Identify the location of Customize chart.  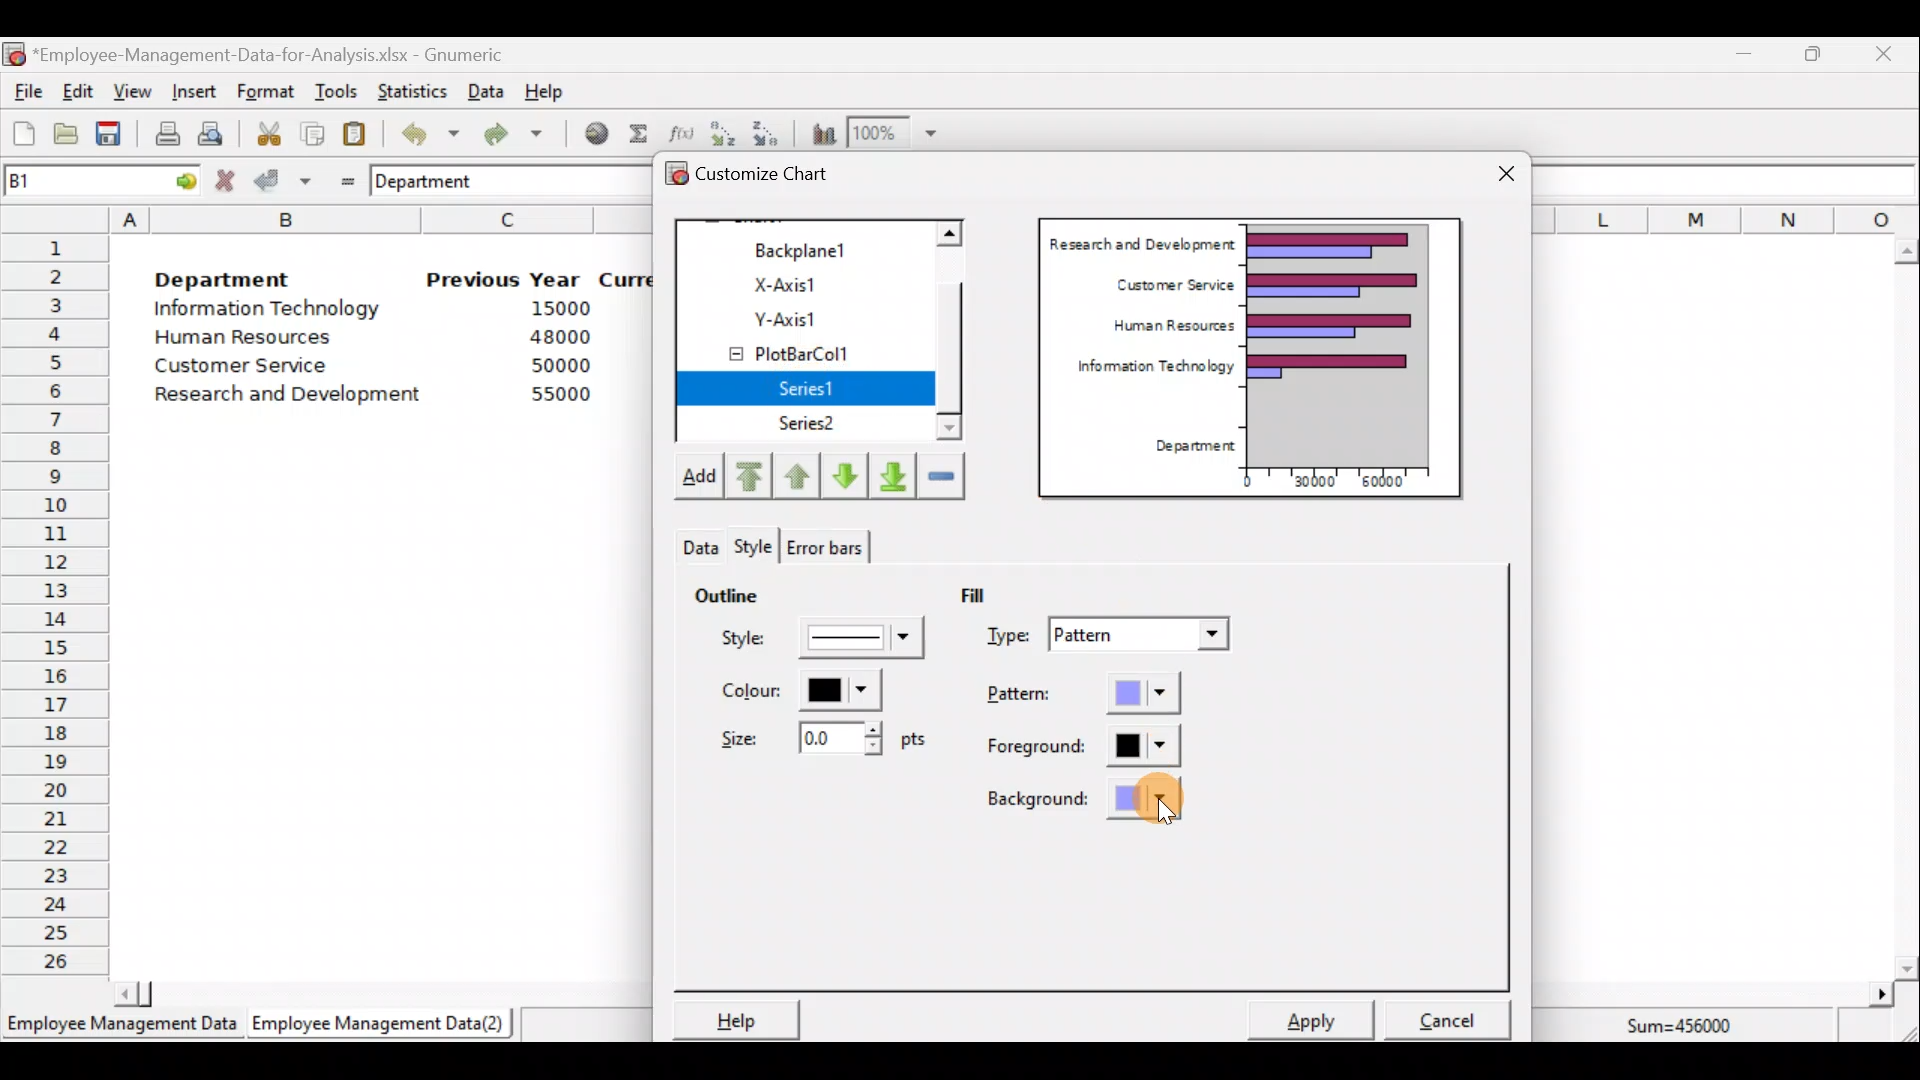
(776, 177).